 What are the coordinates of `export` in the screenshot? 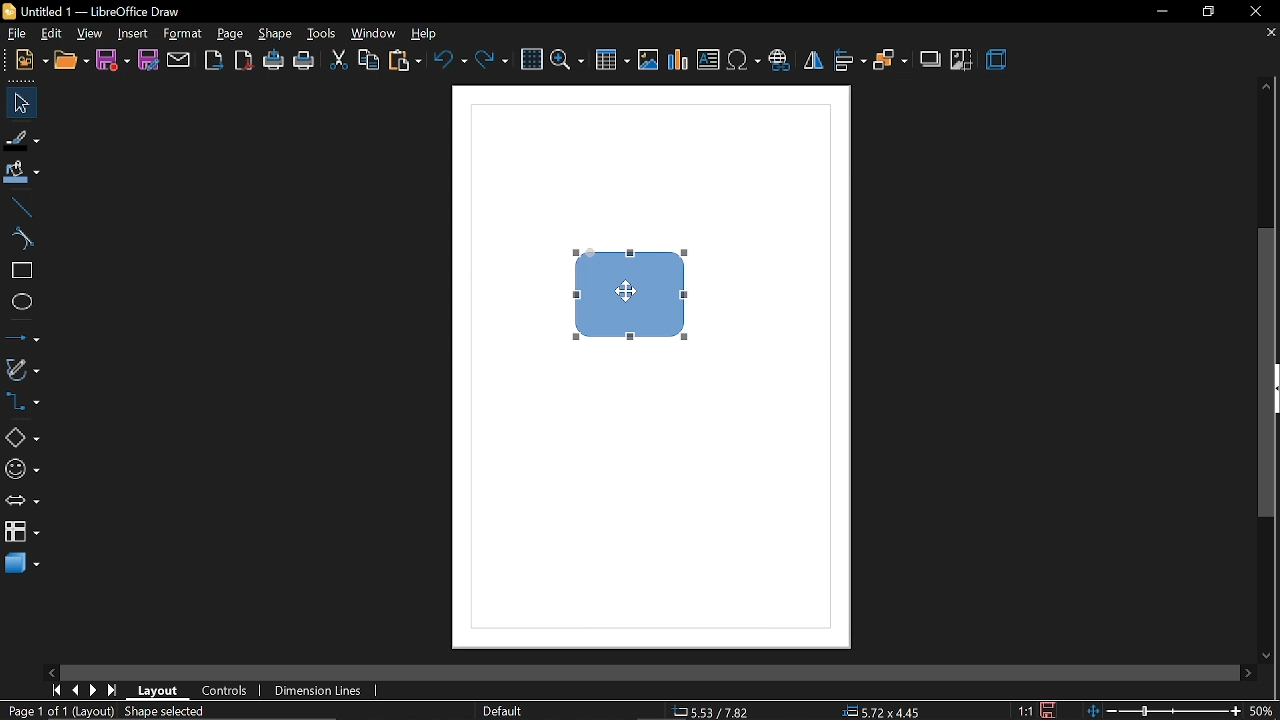 It's located at (213, 60).